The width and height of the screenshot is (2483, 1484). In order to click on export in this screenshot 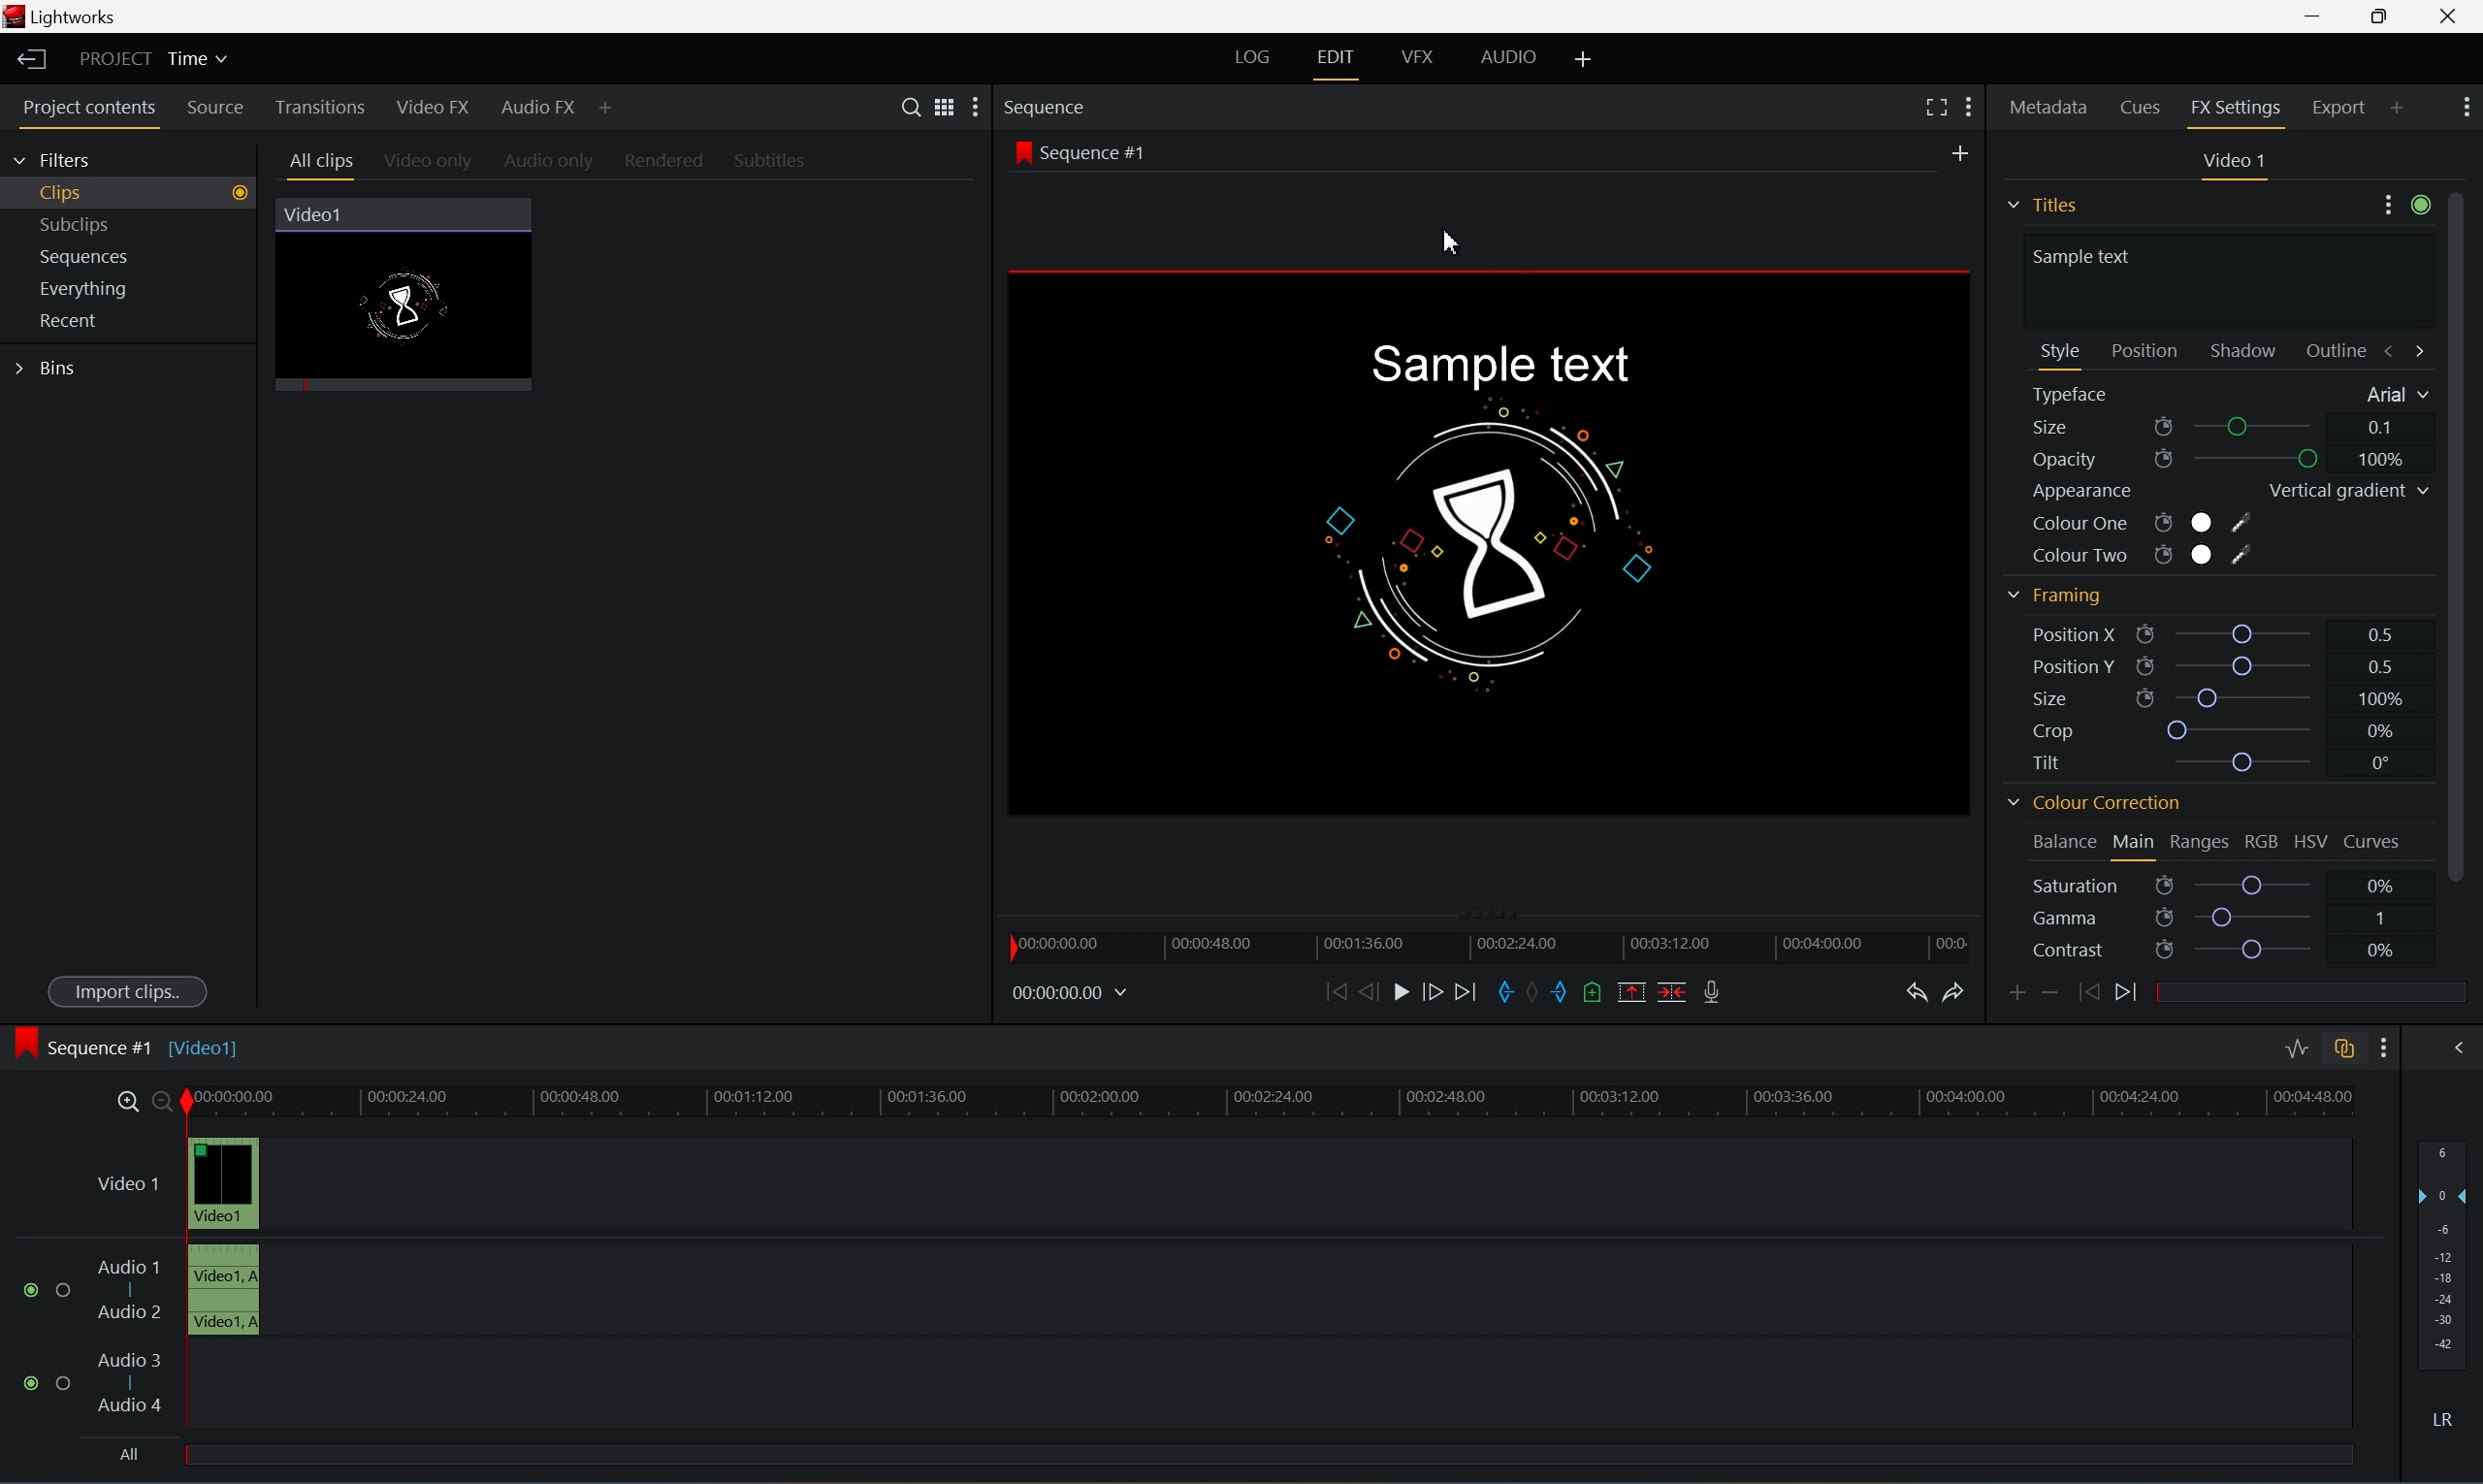, I will do `click(2356, 106)`.